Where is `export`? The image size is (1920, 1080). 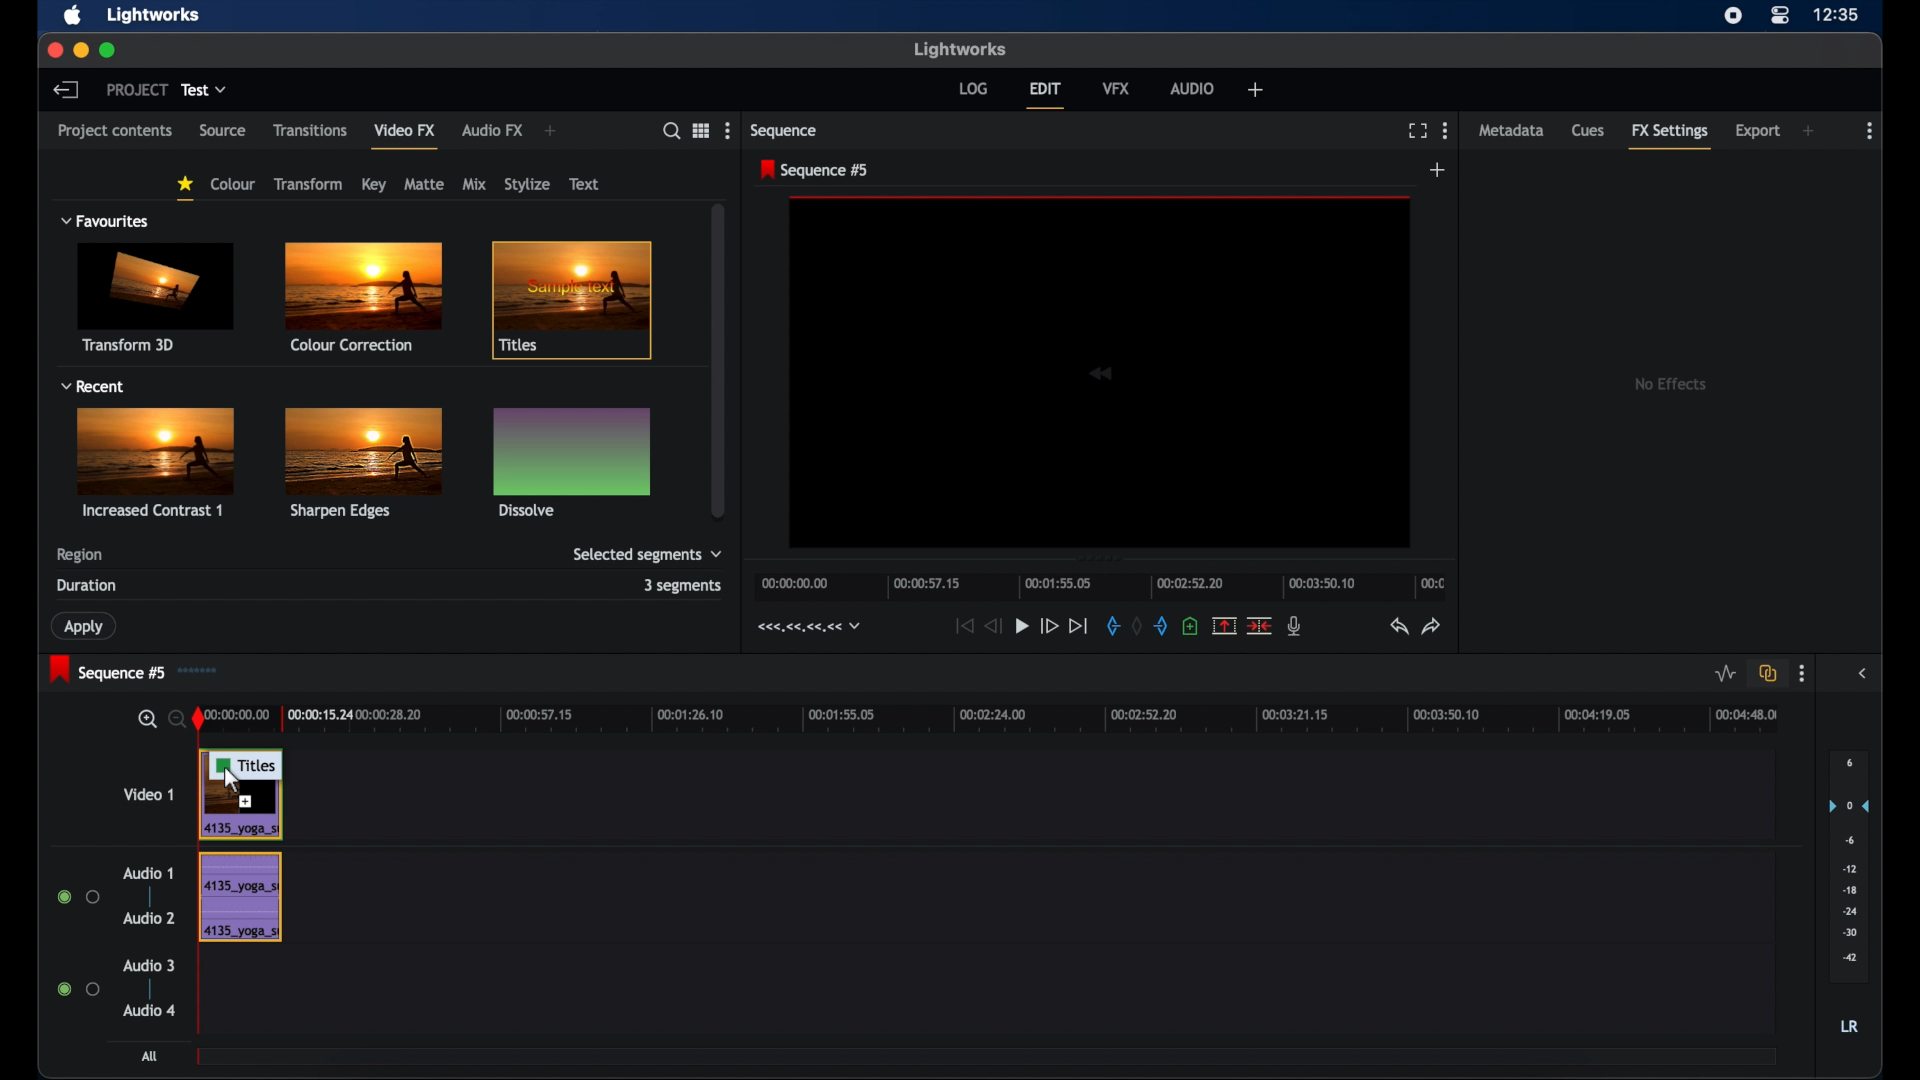 export is located at coordinates (1756, 131).